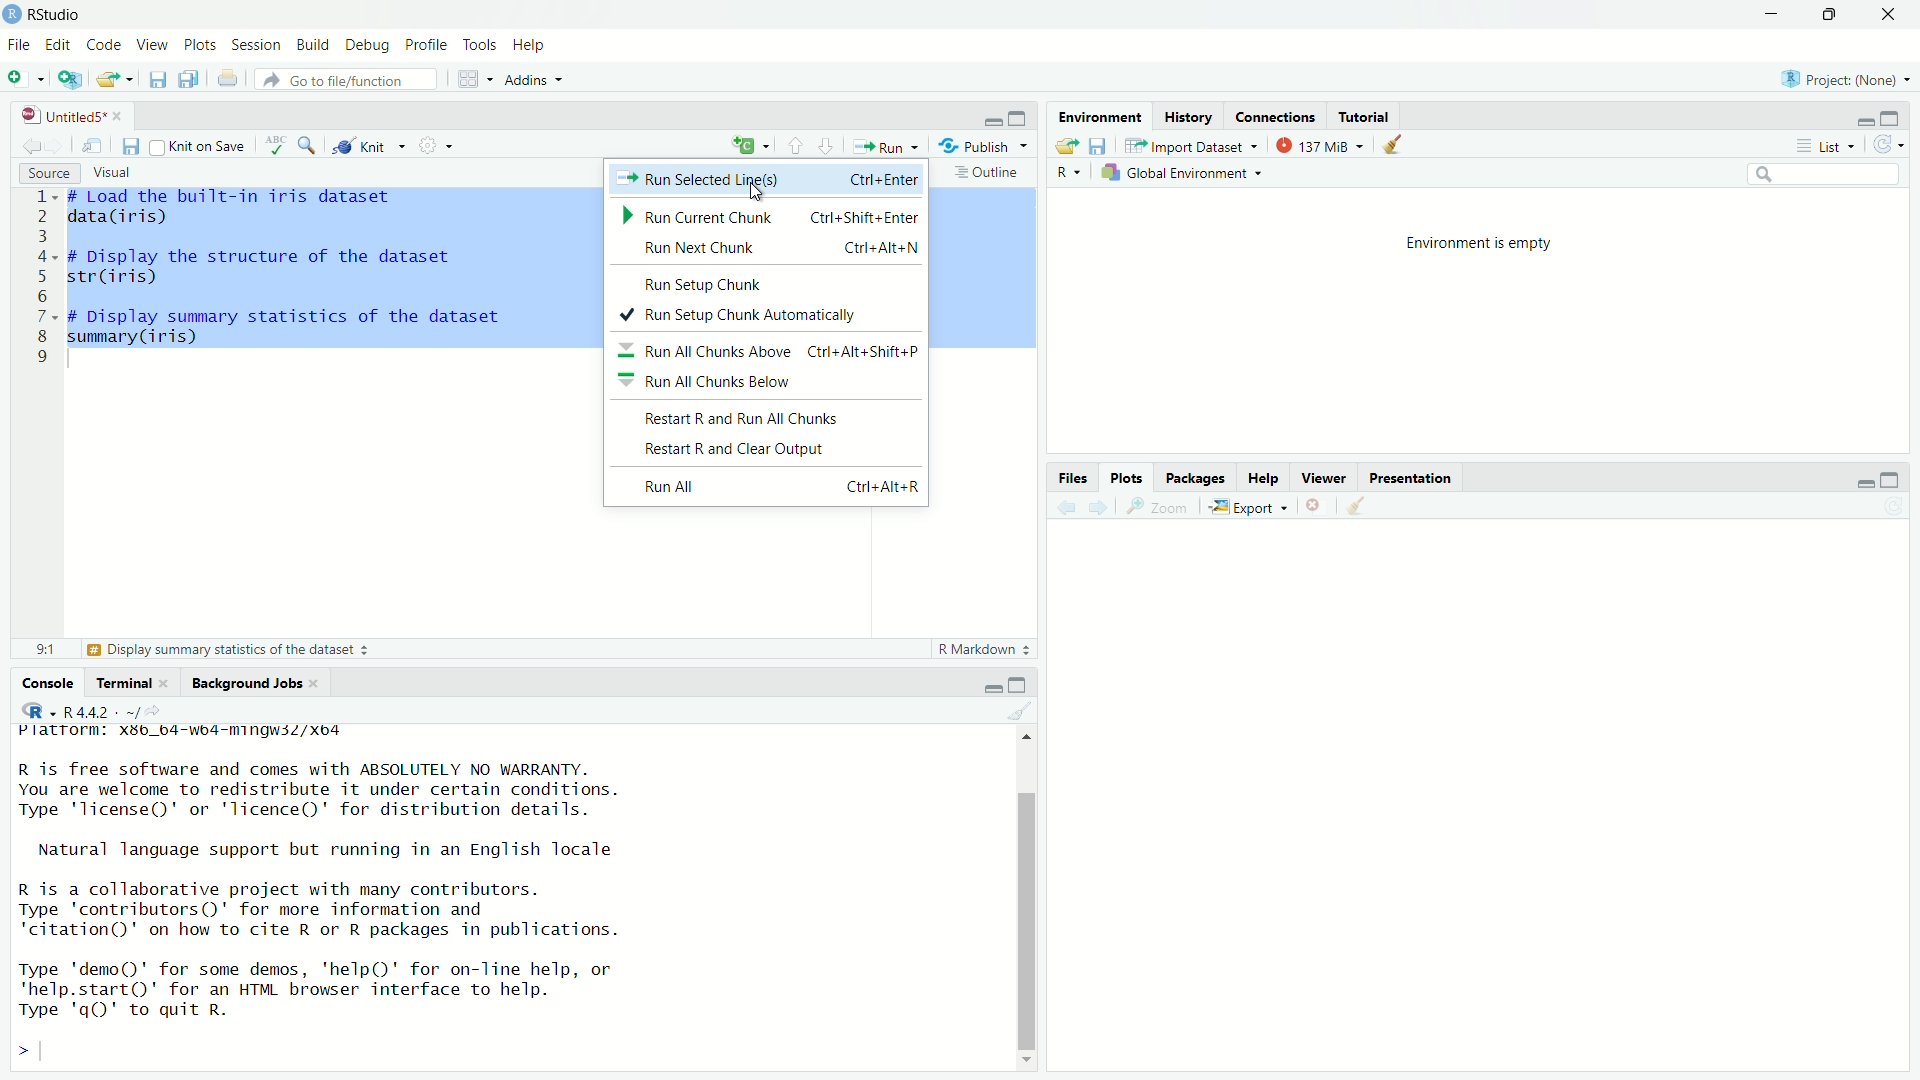  Describe the element at coordinates (1847, 79) in the screenshot. I see `Project: (None)` at that location.